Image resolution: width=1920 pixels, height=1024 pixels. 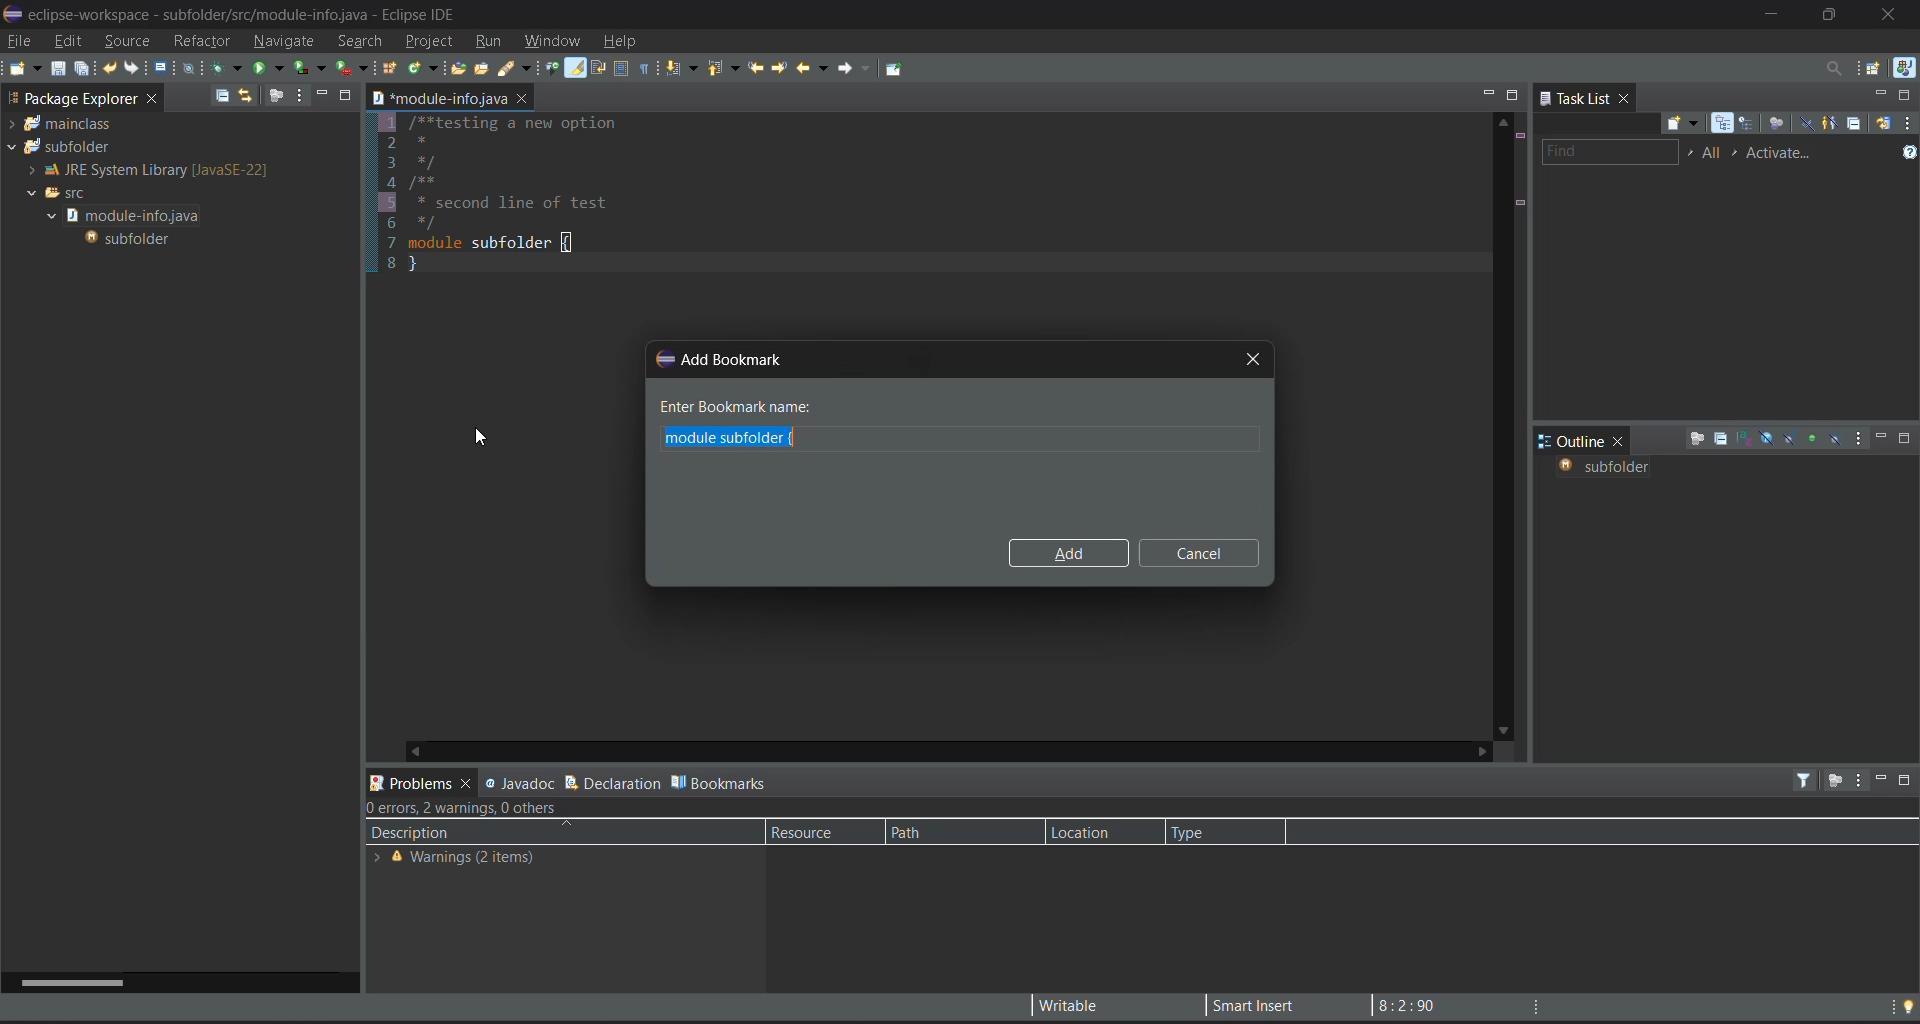 I want to click on maximize, so click(x=1906, y=95).